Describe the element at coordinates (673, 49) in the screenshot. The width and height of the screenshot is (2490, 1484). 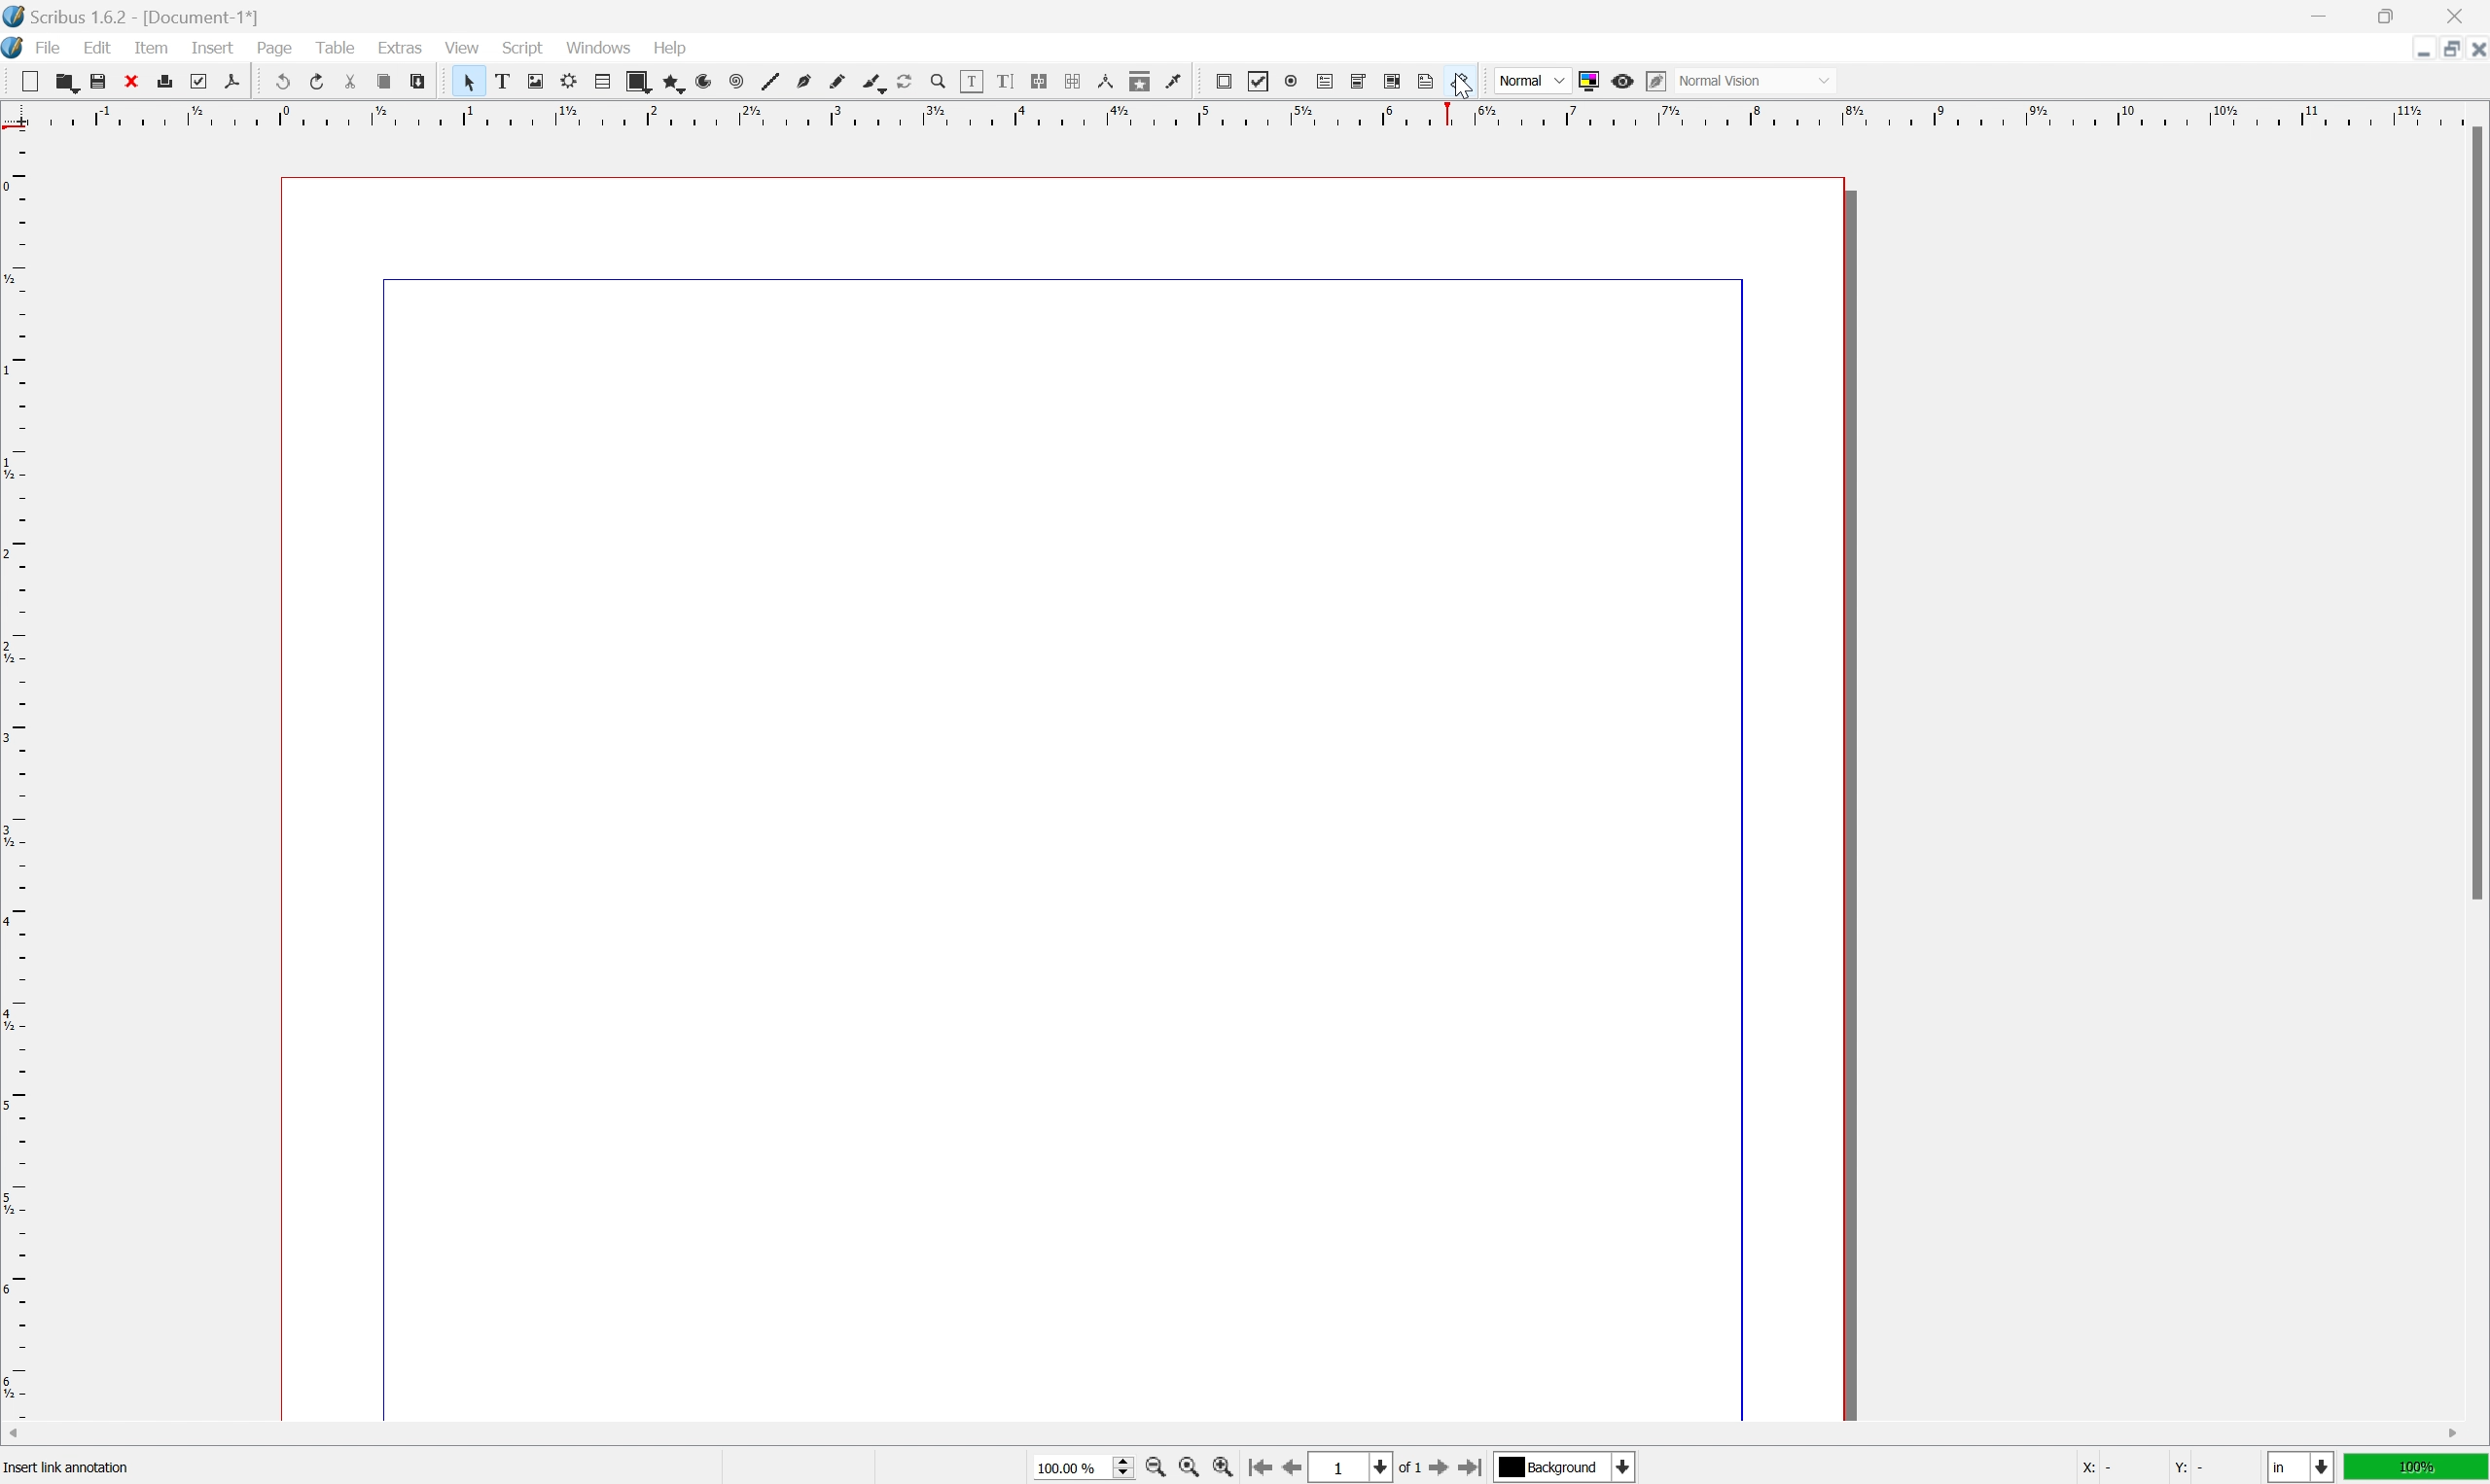
I see `Help` at that location.